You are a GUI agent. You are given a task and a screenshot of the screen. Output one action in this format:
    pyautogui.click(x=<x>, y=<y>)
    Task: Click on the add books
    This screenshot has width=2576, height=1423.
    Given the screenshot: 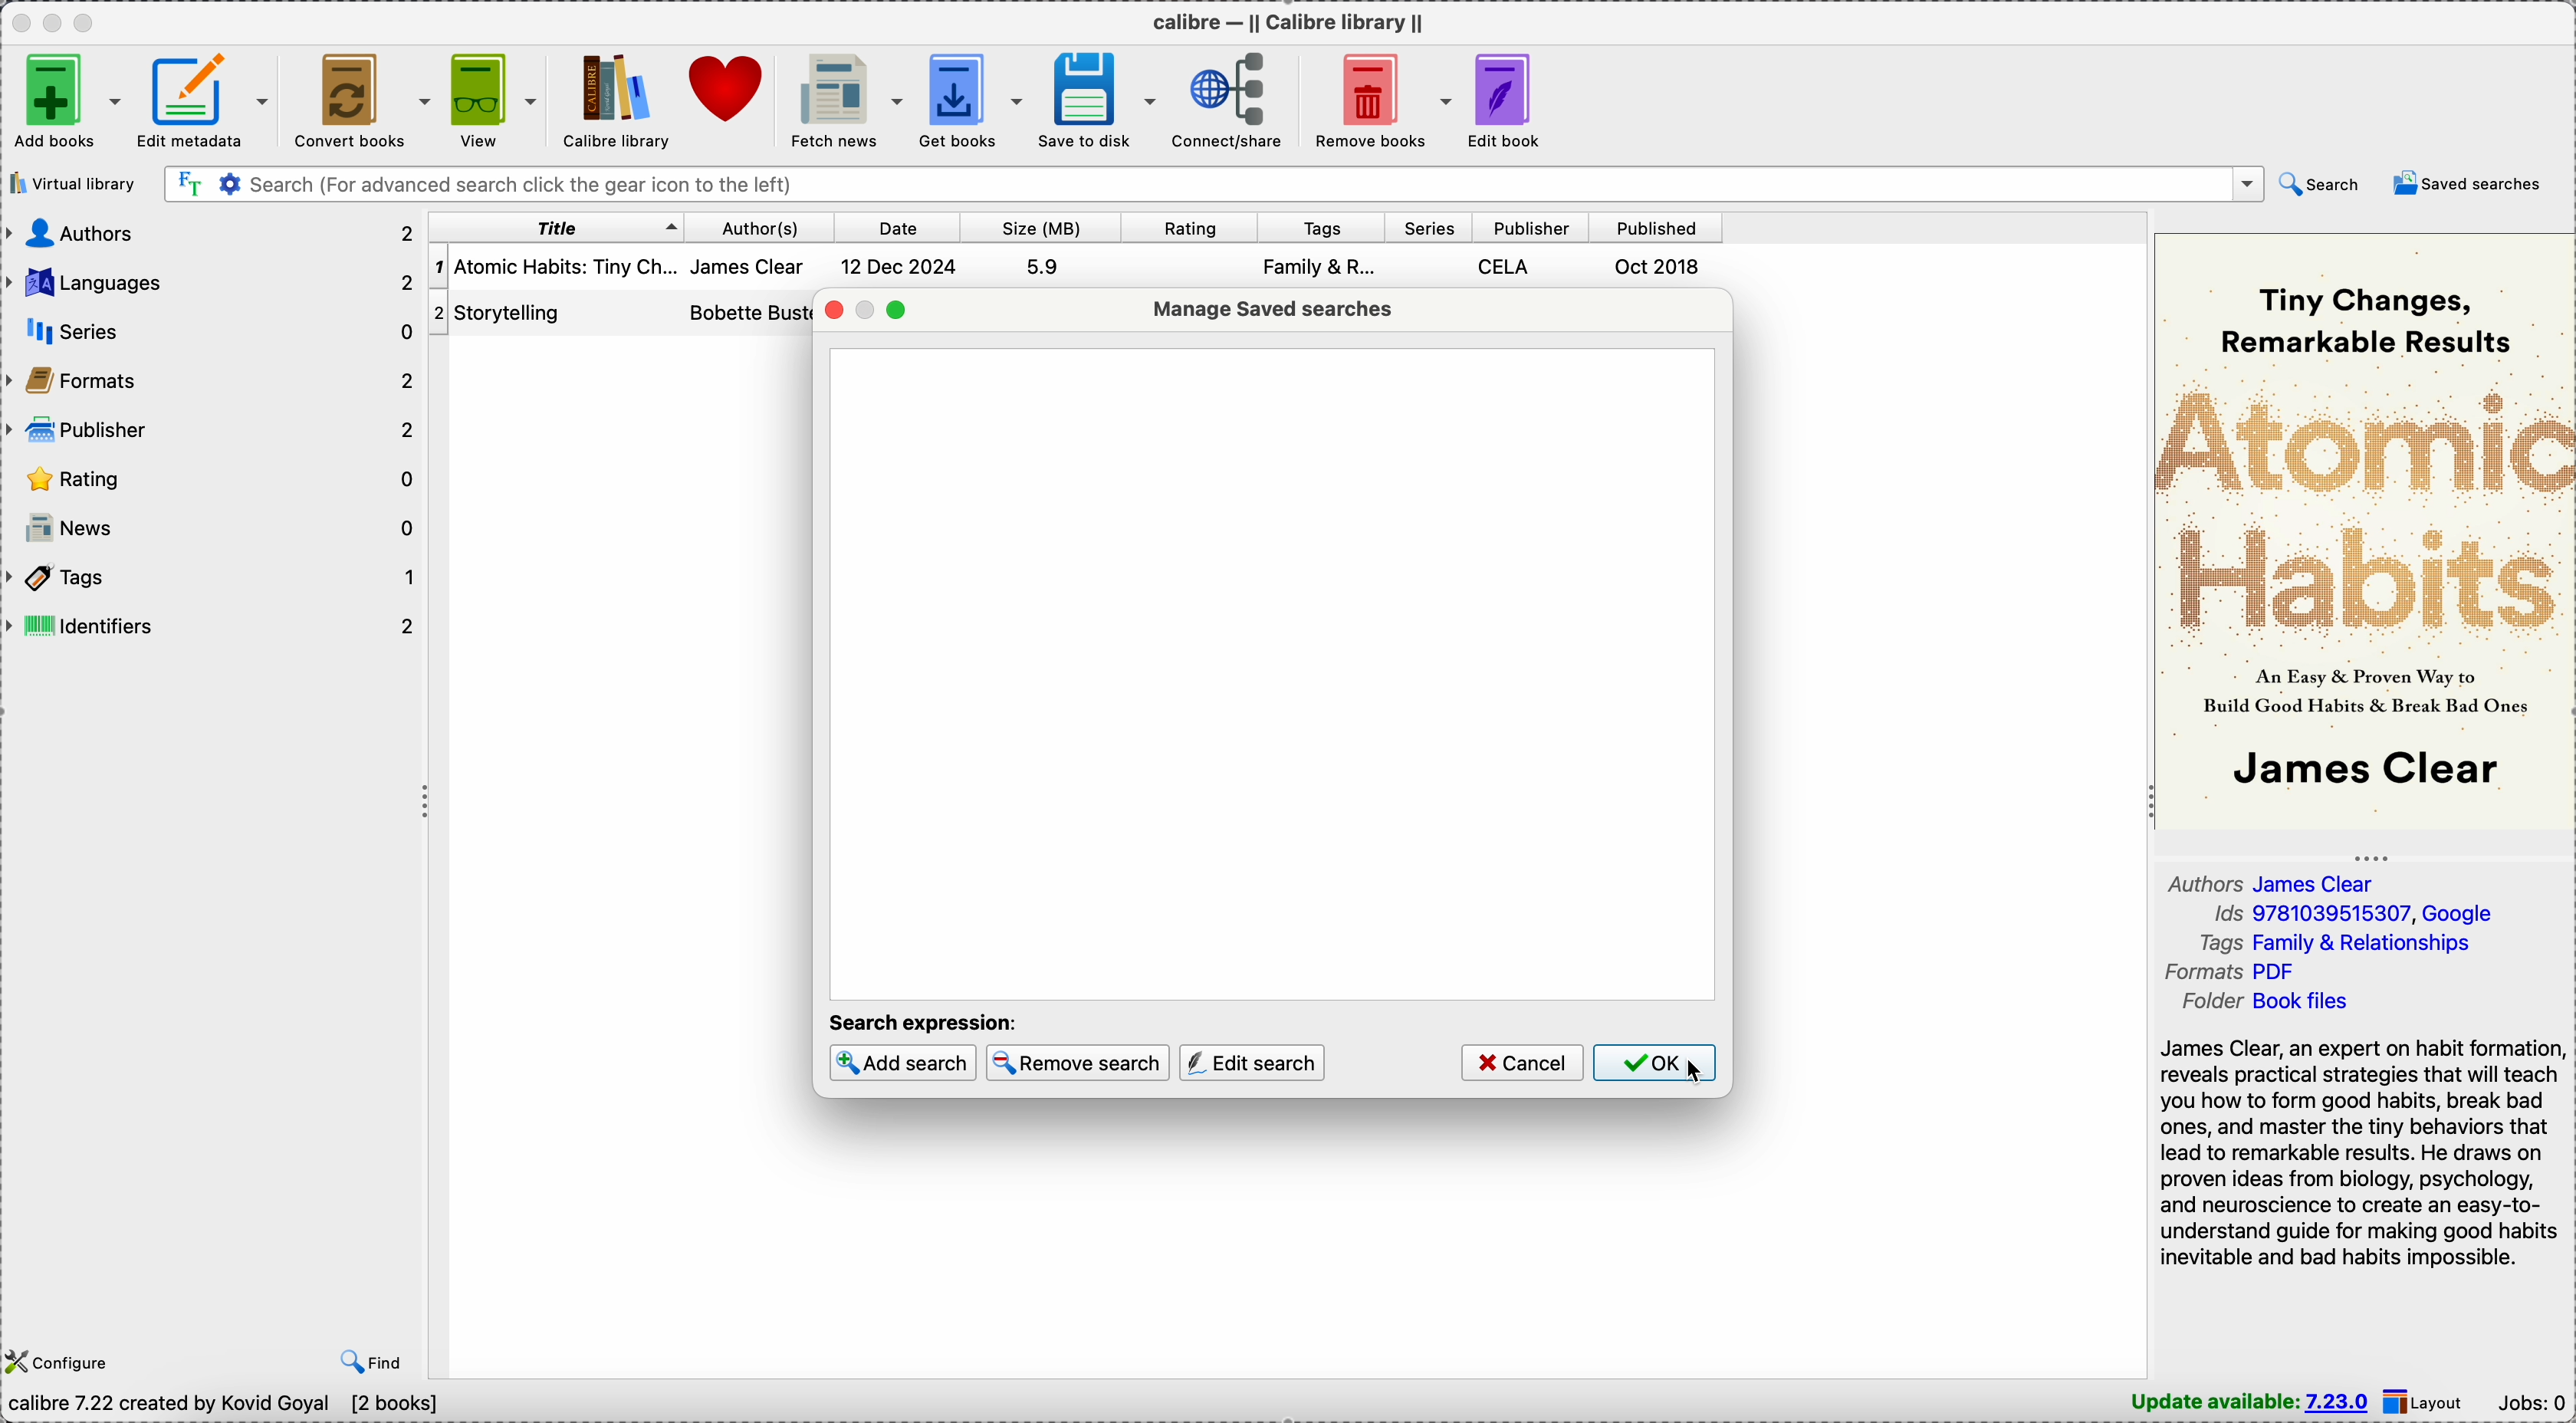 What is the action you would take?
    pyautogui.click(x=66, y=101)
    